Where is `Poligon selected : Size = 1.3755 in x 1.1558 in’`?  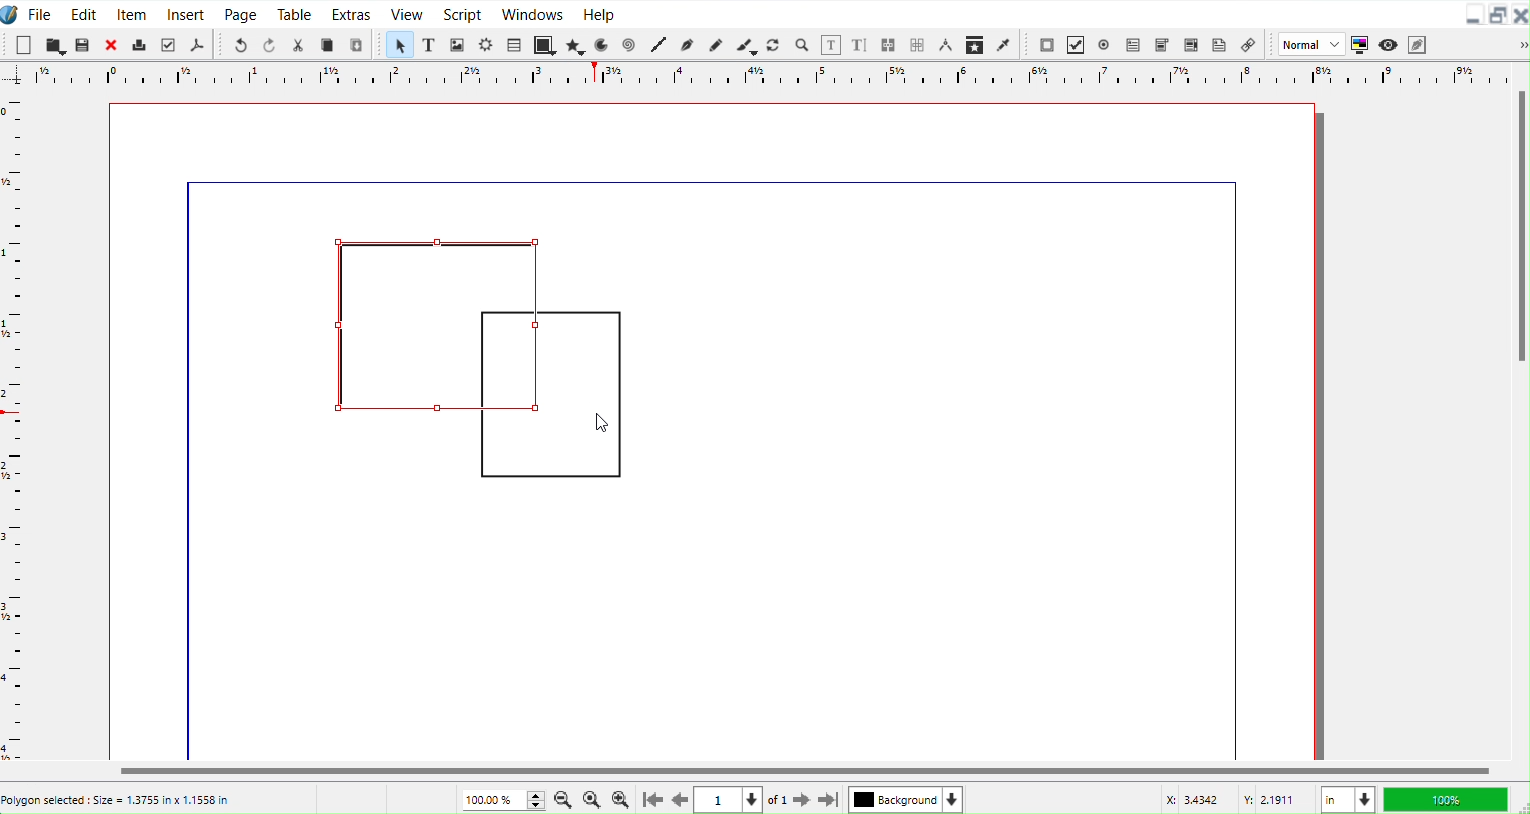
Poligon selected : Size = 1.3755 in x 1.1558 in’ is located at coordinates (118, 797).